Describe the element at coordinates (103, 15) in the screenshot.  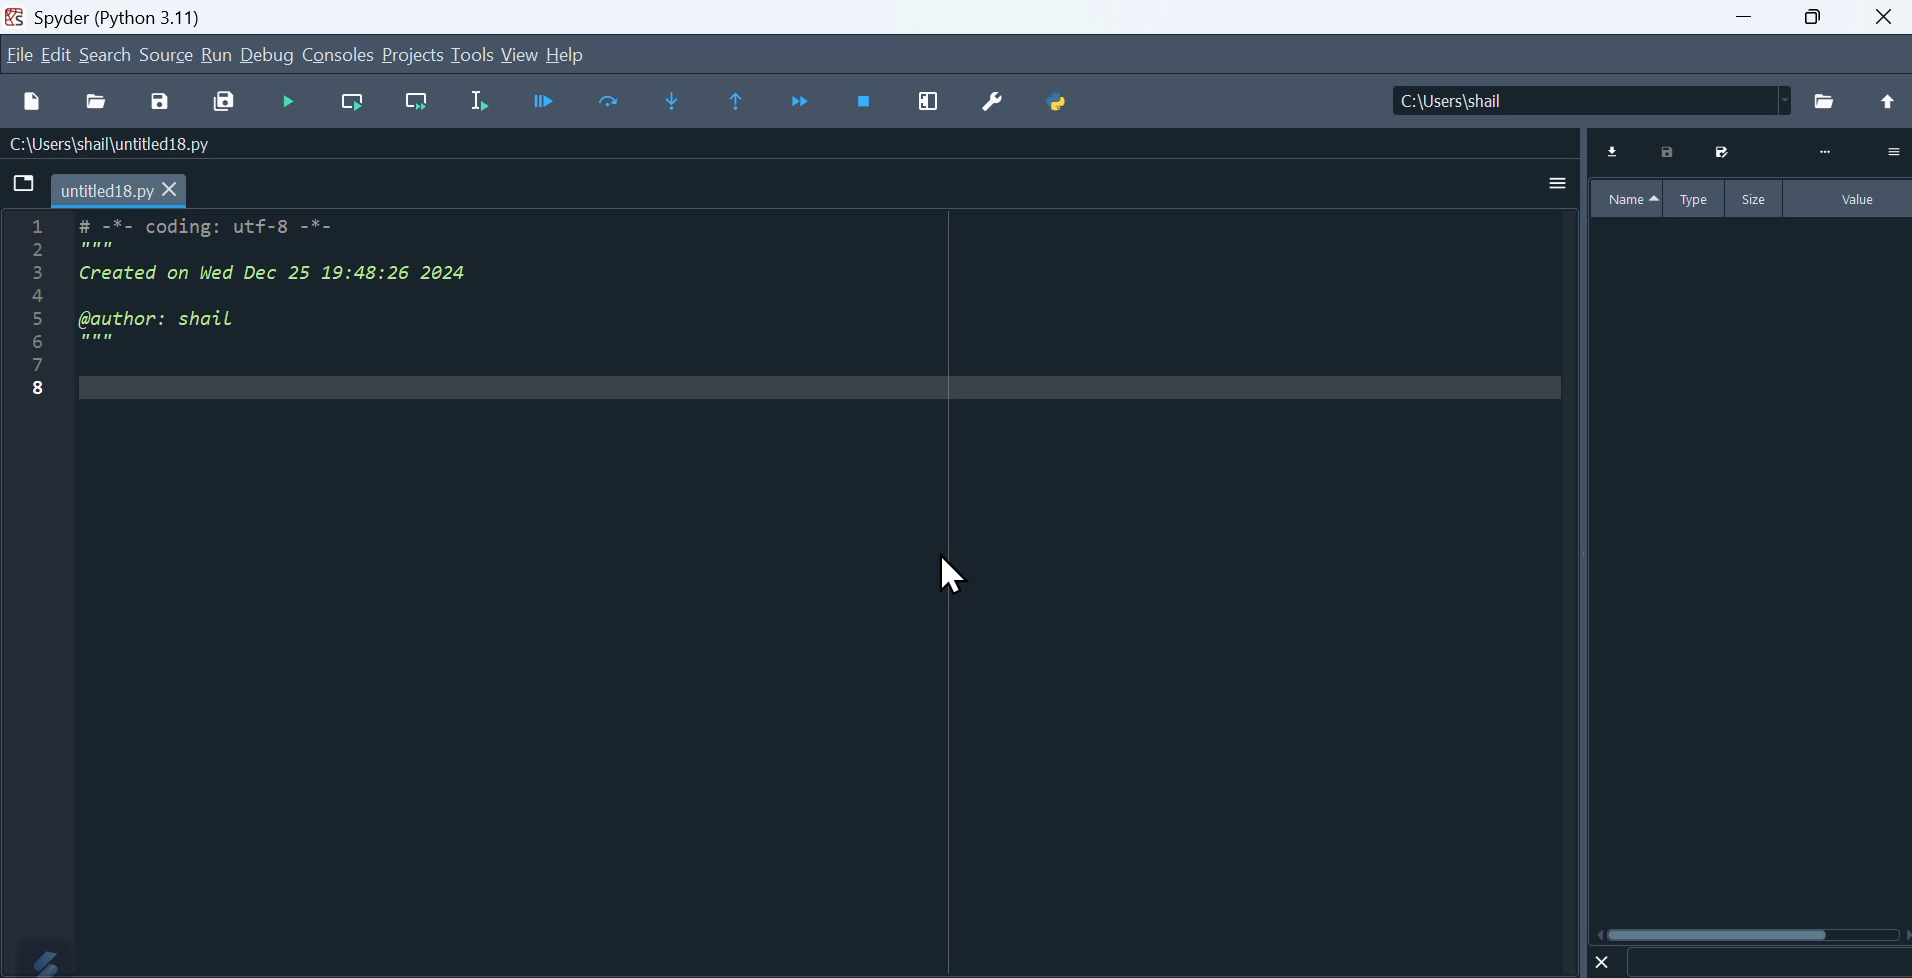
I see `Spyder (Python 3.11)` at that location.